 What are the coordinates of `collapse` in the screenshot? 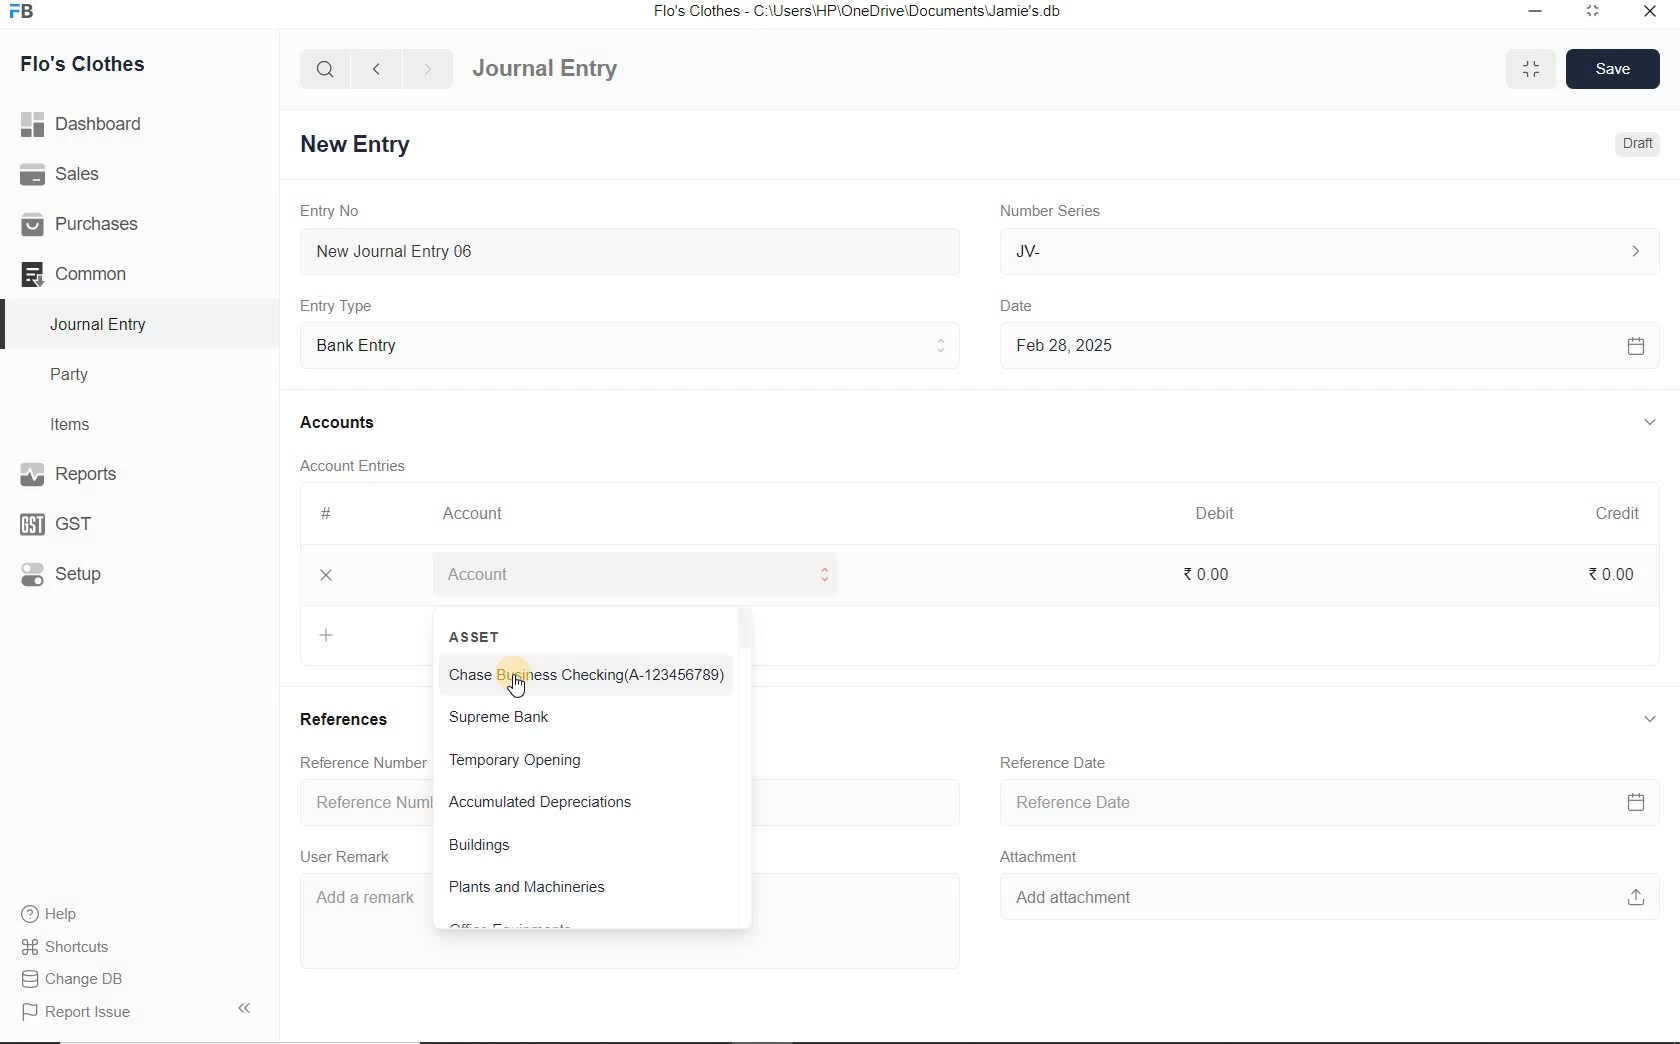 It's located at (1650, 423).